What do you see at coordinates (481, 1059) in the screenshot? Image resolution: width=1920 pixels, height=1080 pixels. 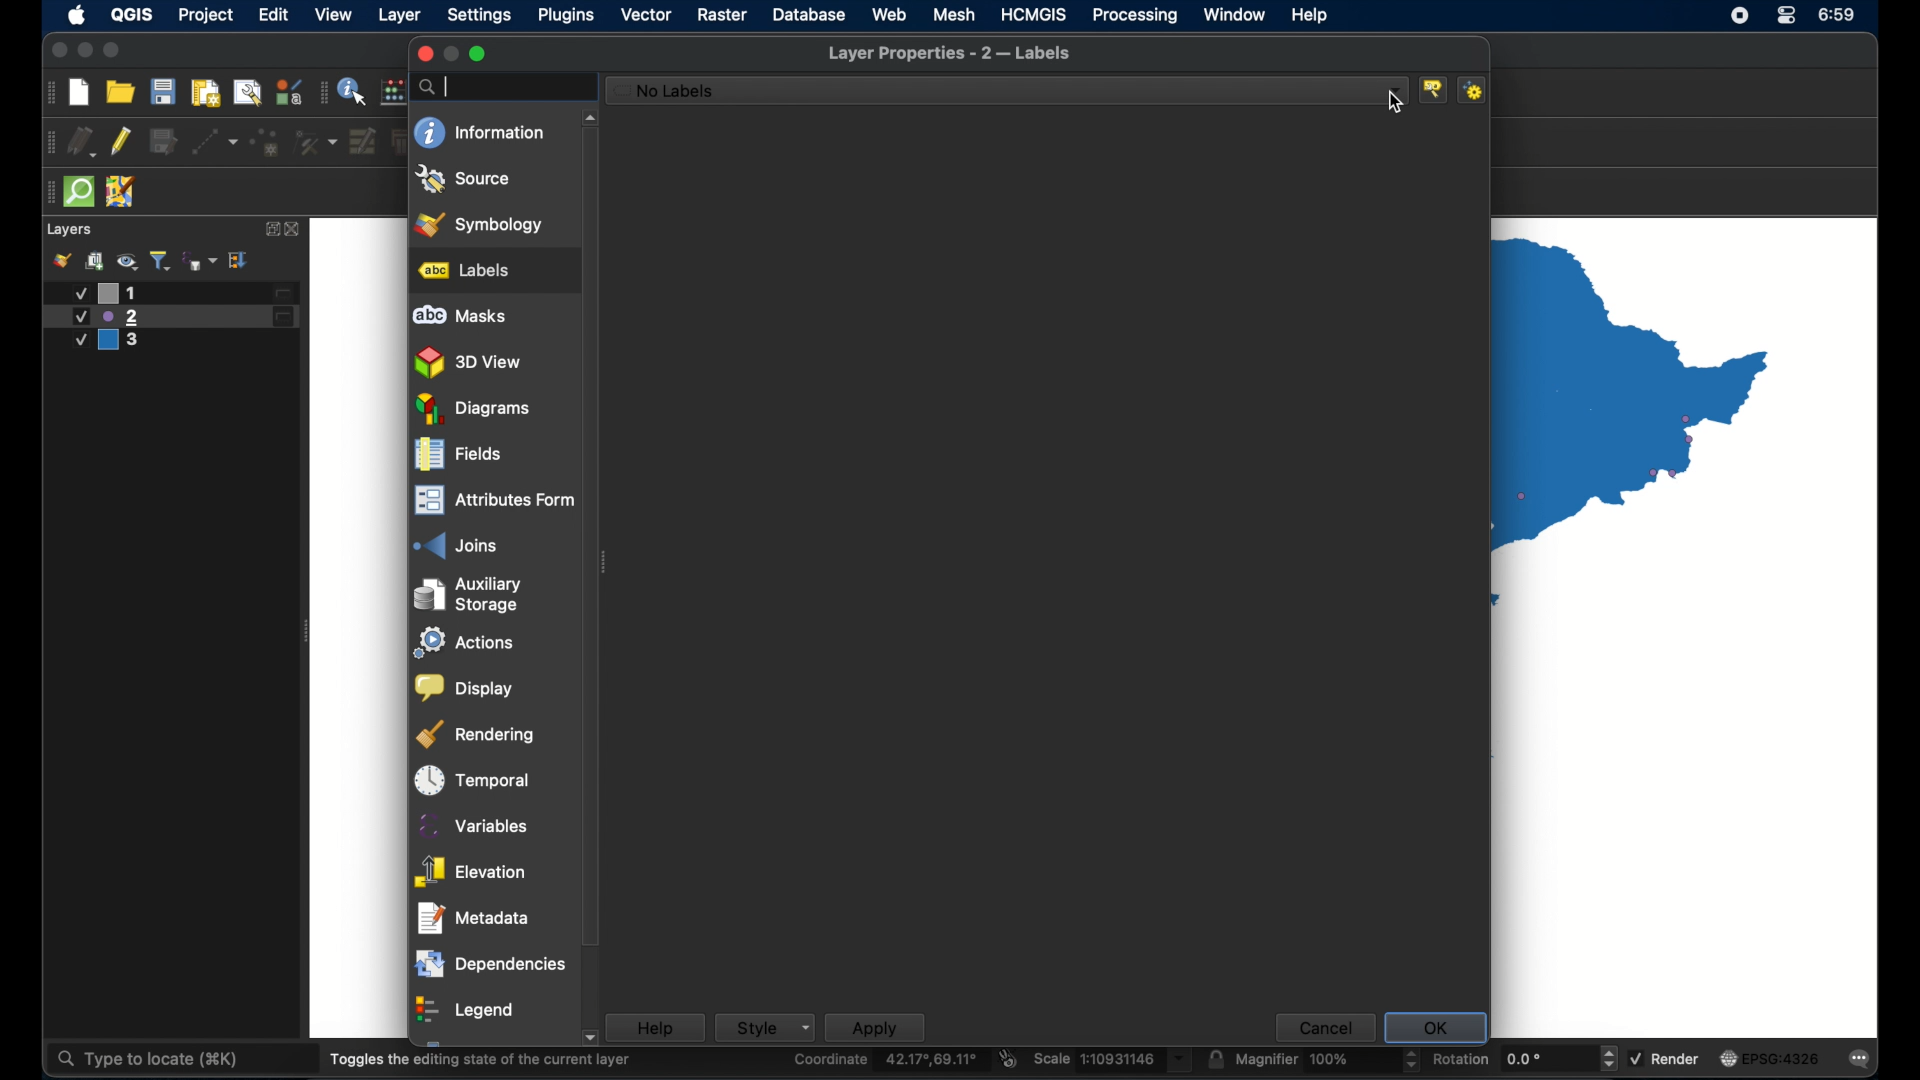 I see `toggles the  dining state of the current layer` at bounding box center [481, 1059].